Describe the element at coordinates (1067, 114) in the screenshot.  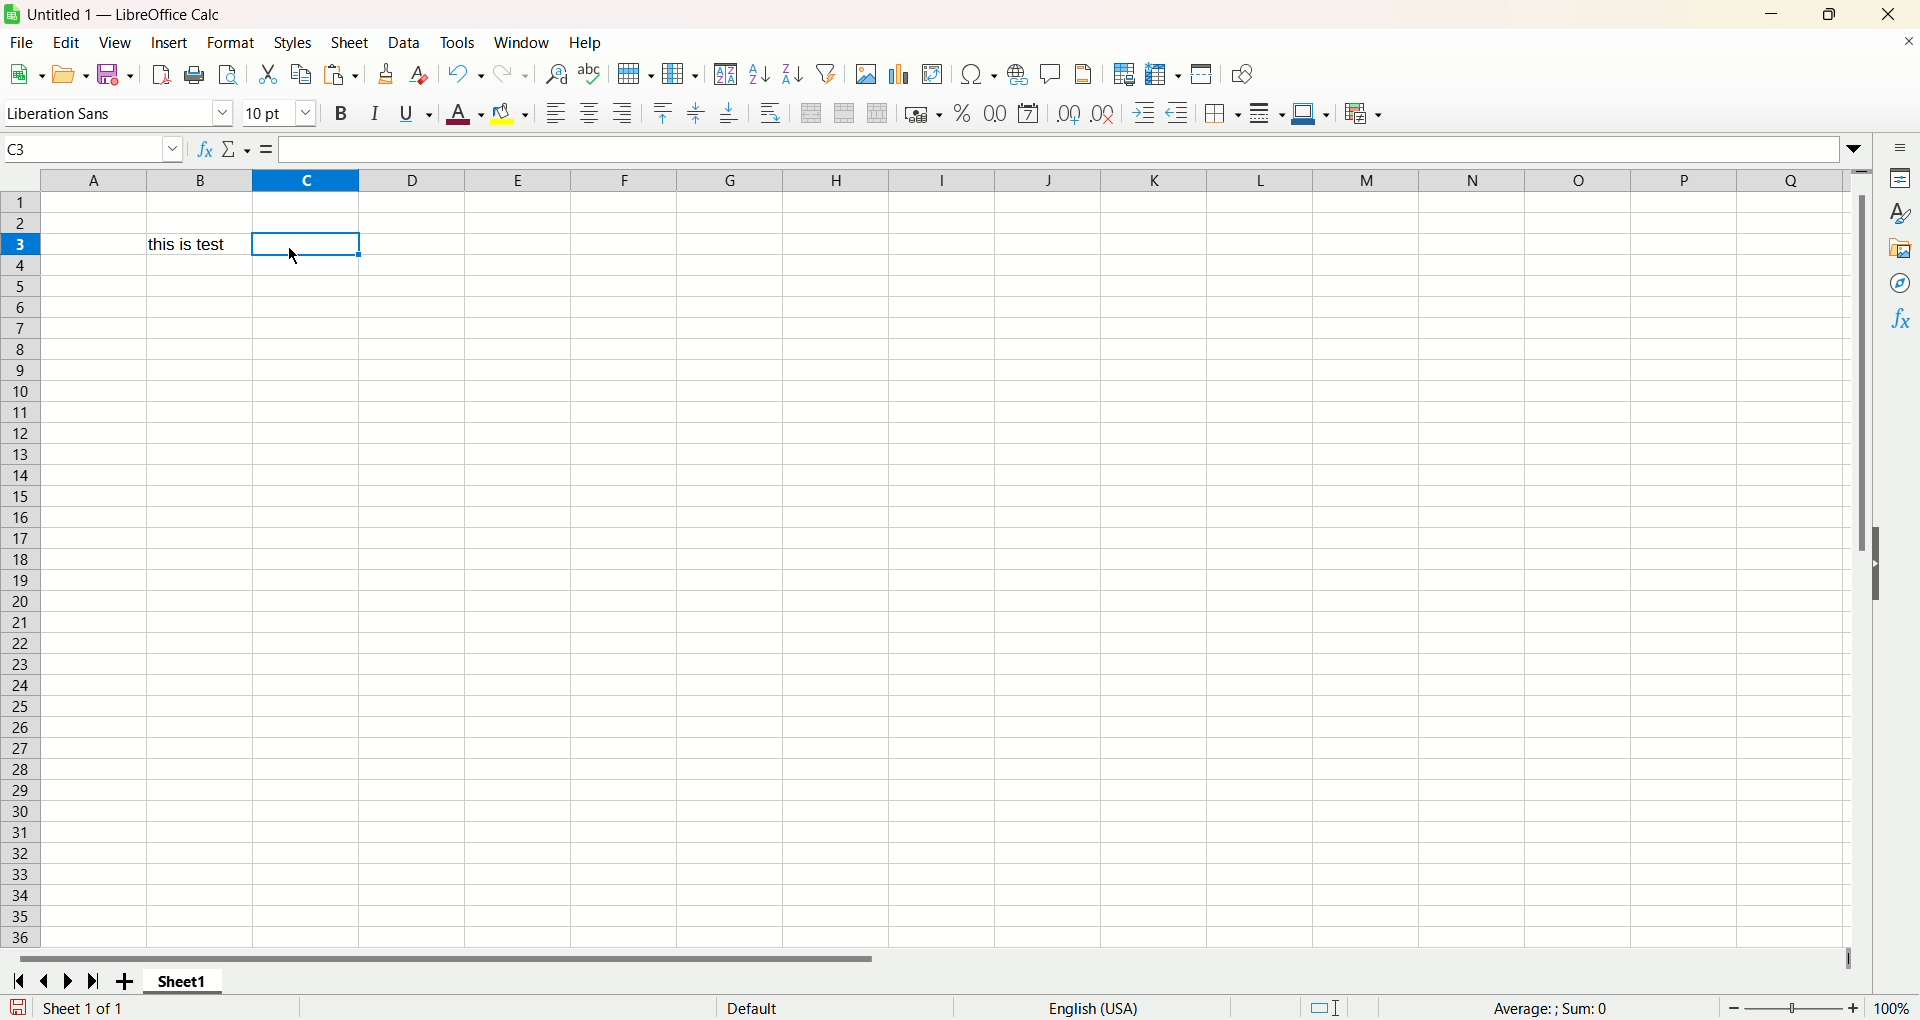
I see `add decimal places` at that location.